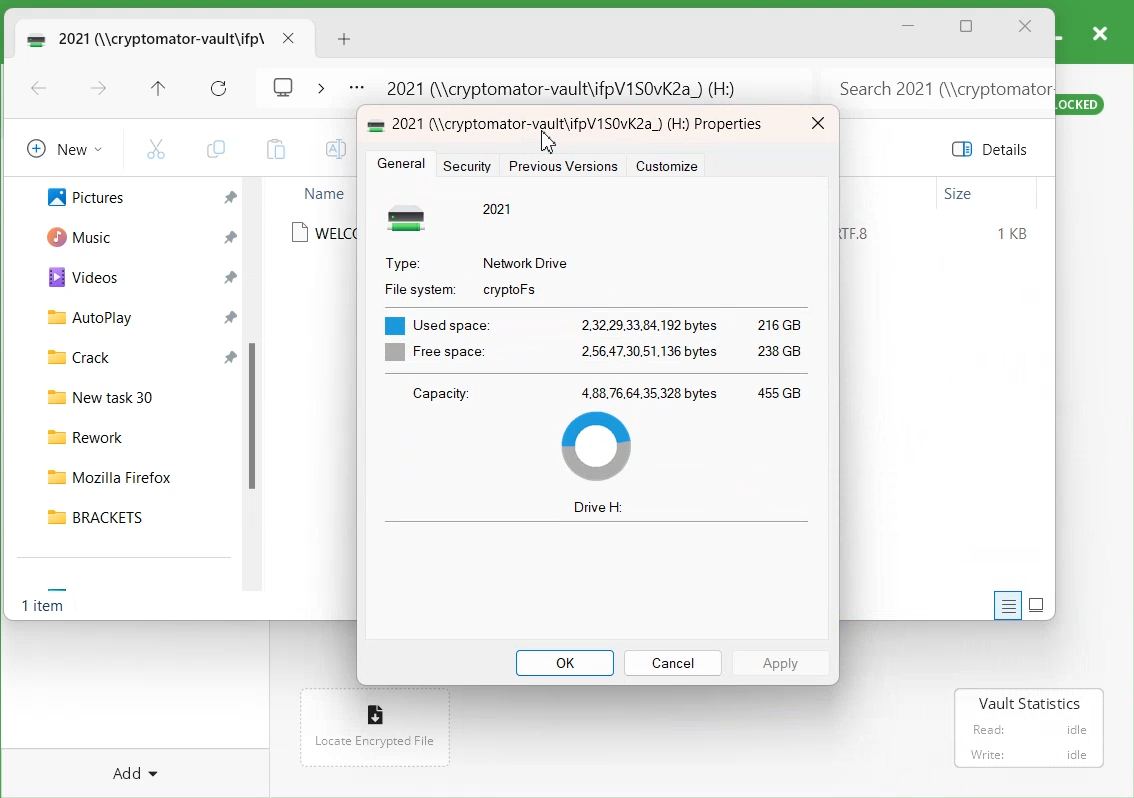 Image resolution: width=1134 pixels, height=798 pixels. What do you see at coordinates (667, 166) in the screenshot?
I see `Customize` at bounding box center [667, 166].